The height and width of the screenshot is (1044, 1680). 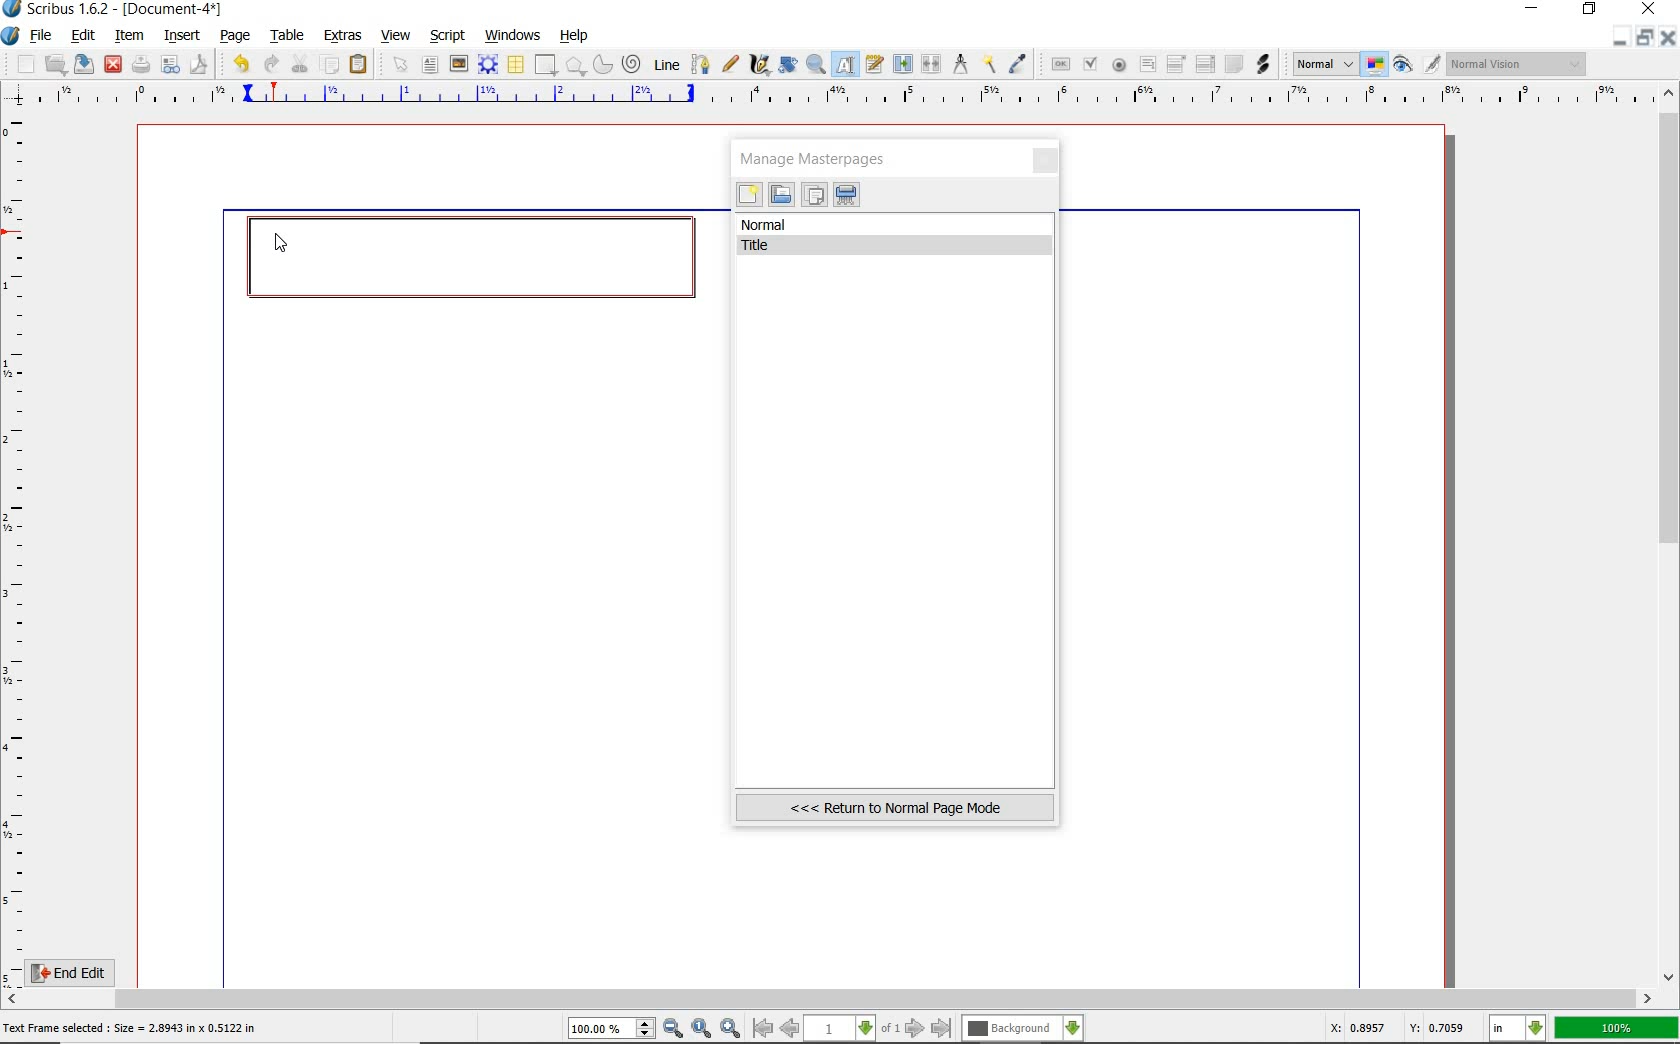 I want to click on go to next page, so click(x=917, y=1028).